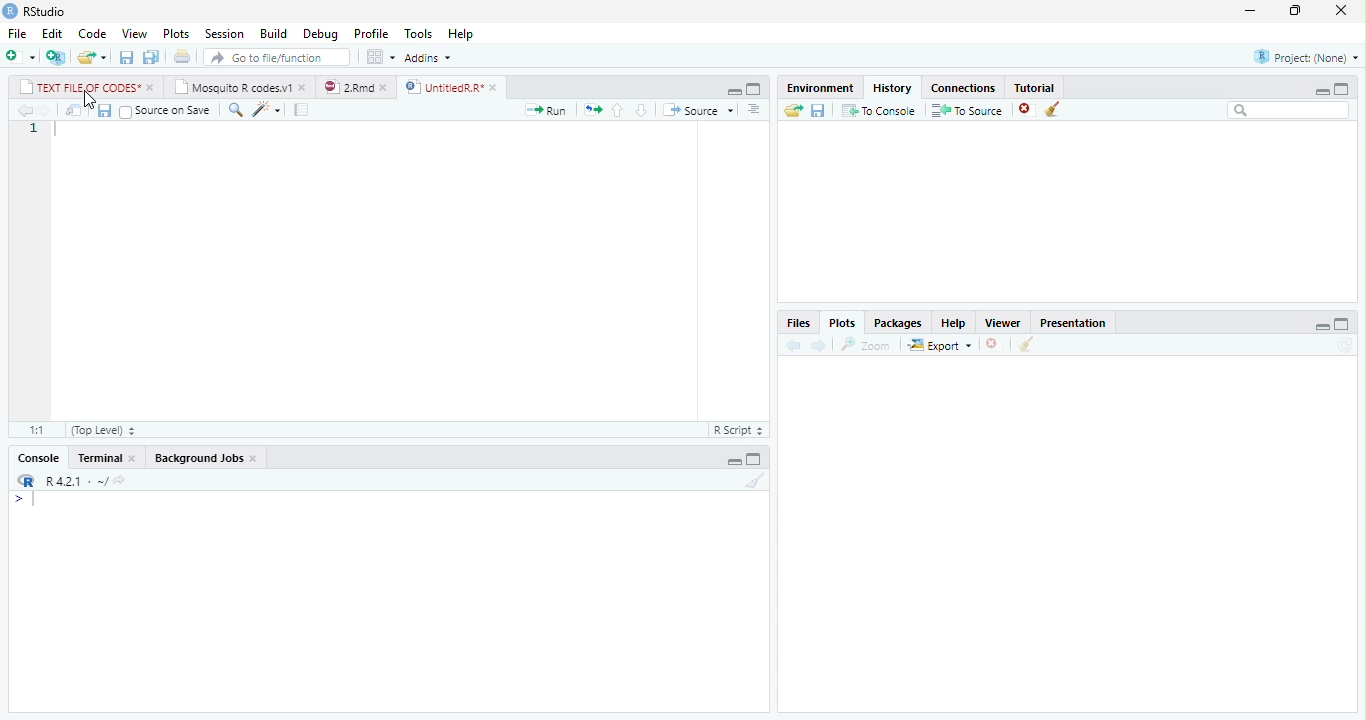 The image size is (1366, 720). I want to click on Session, so click(222, 35).